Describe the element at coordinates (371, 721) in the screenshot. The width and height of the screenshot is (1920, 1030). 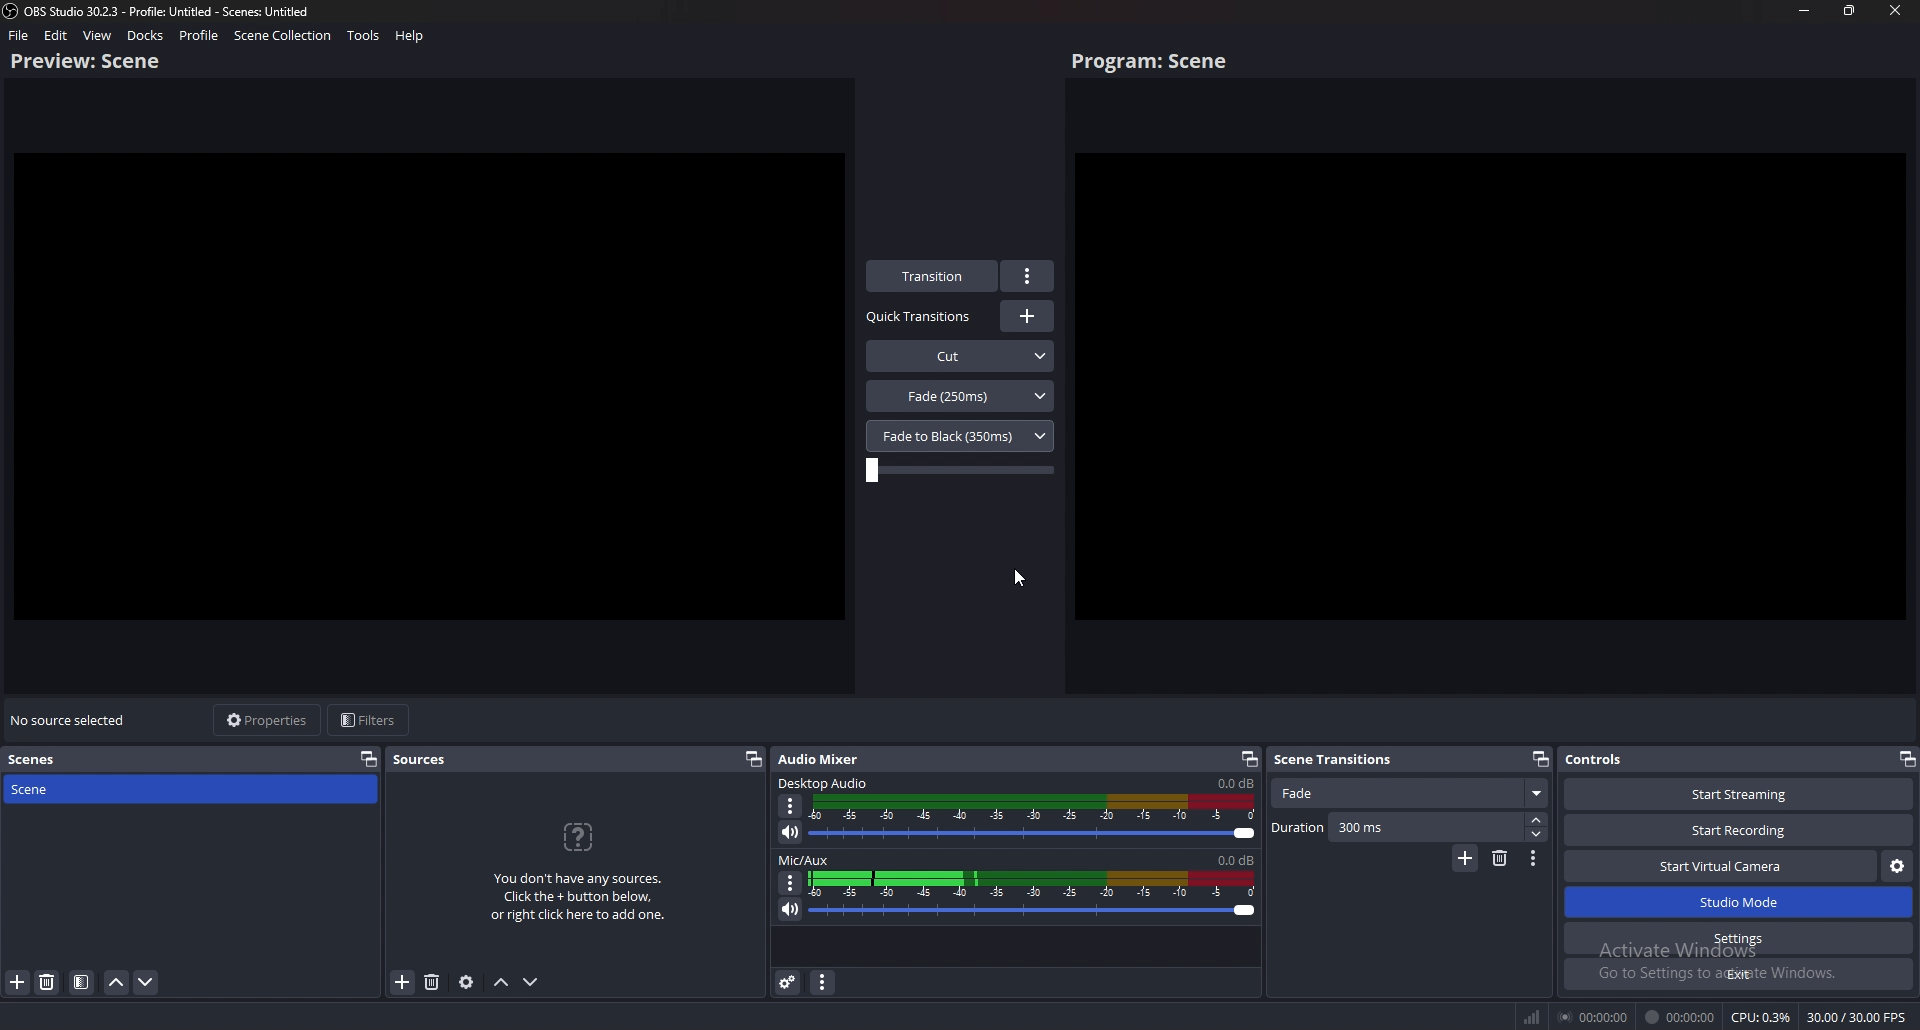
I see `filters` at that location.